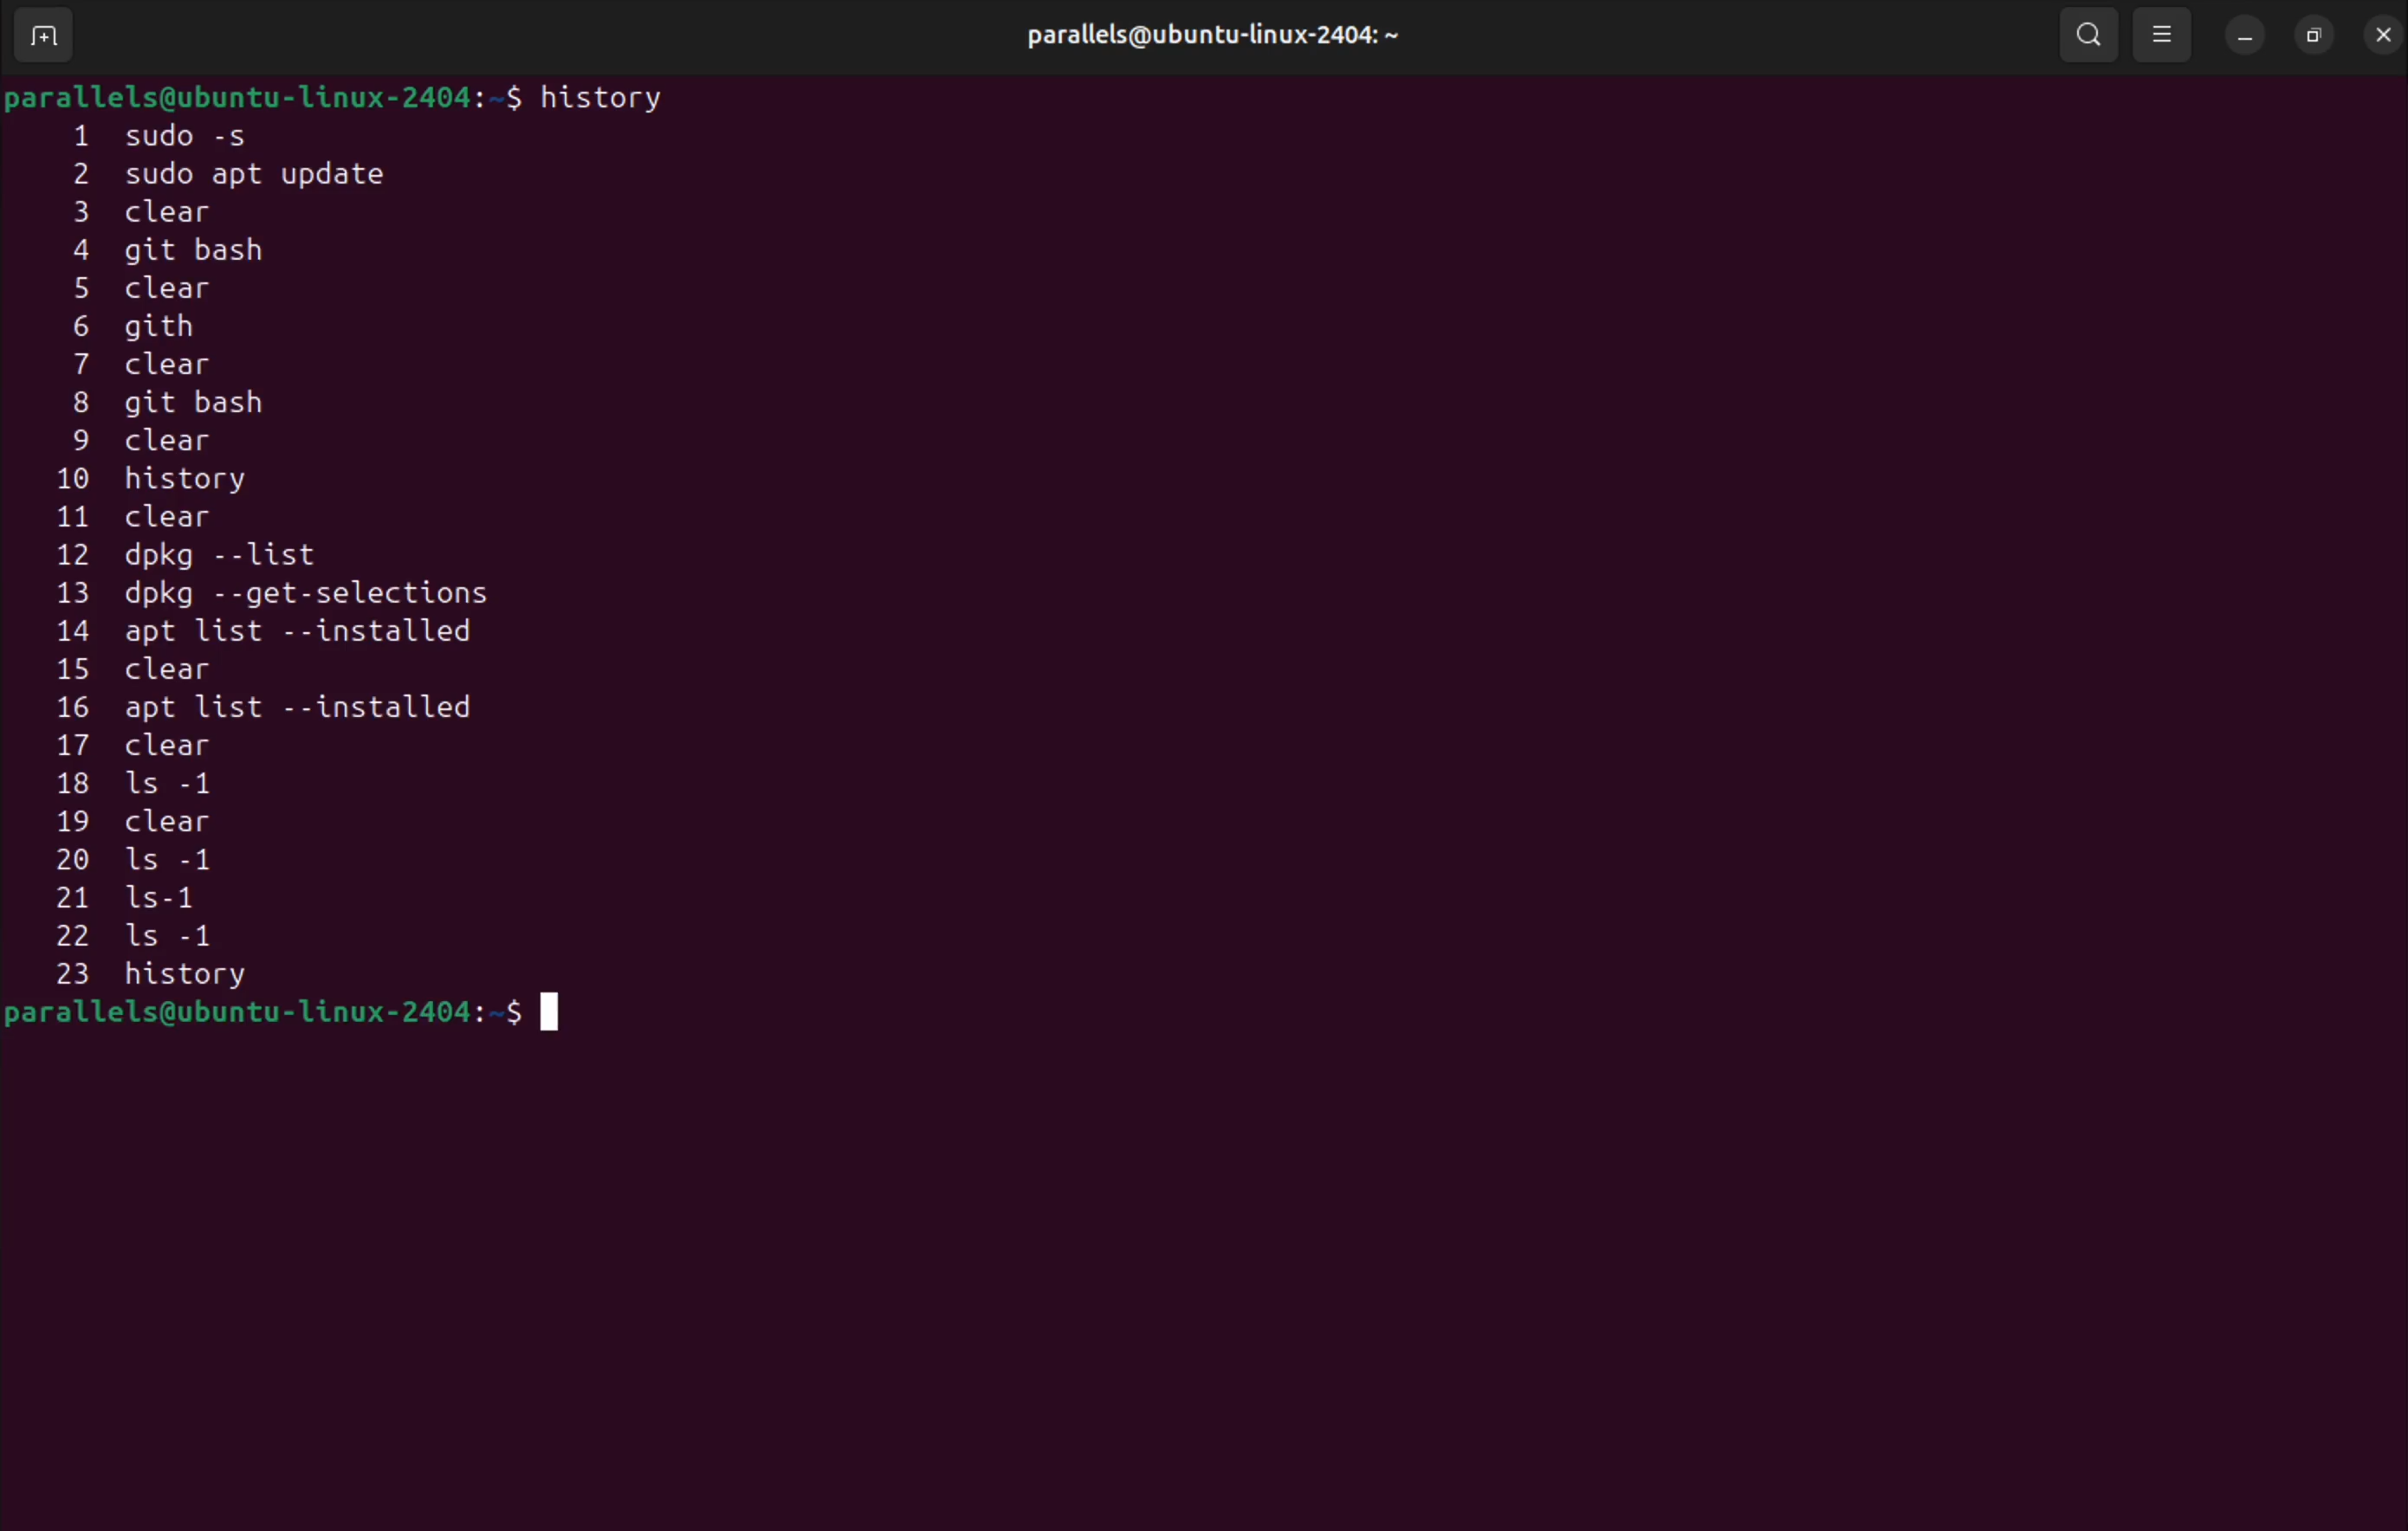 Image resolution: width=2408 pixels, height=1531 pixels. Describe the element at coordinates (1226, 31) in the screenshot. I see `parallels username` at that location.